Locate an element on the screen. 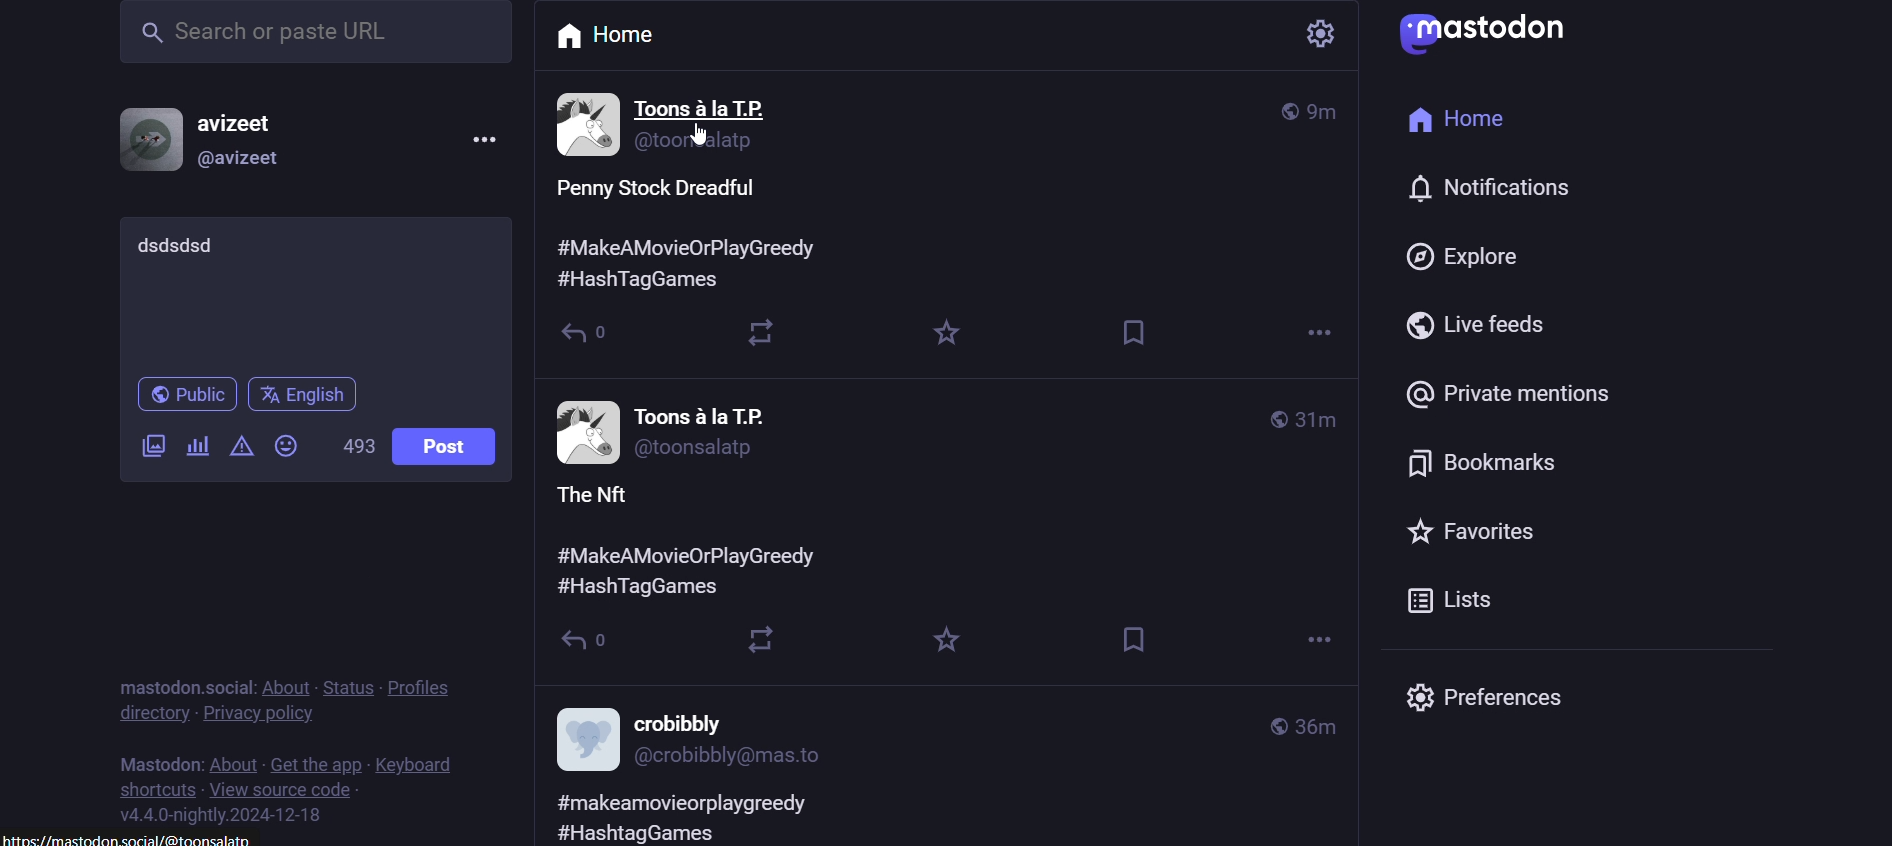 Image resolution: width=1892 pixels, height=846 pixels.  is located at coordinates (695, 248).